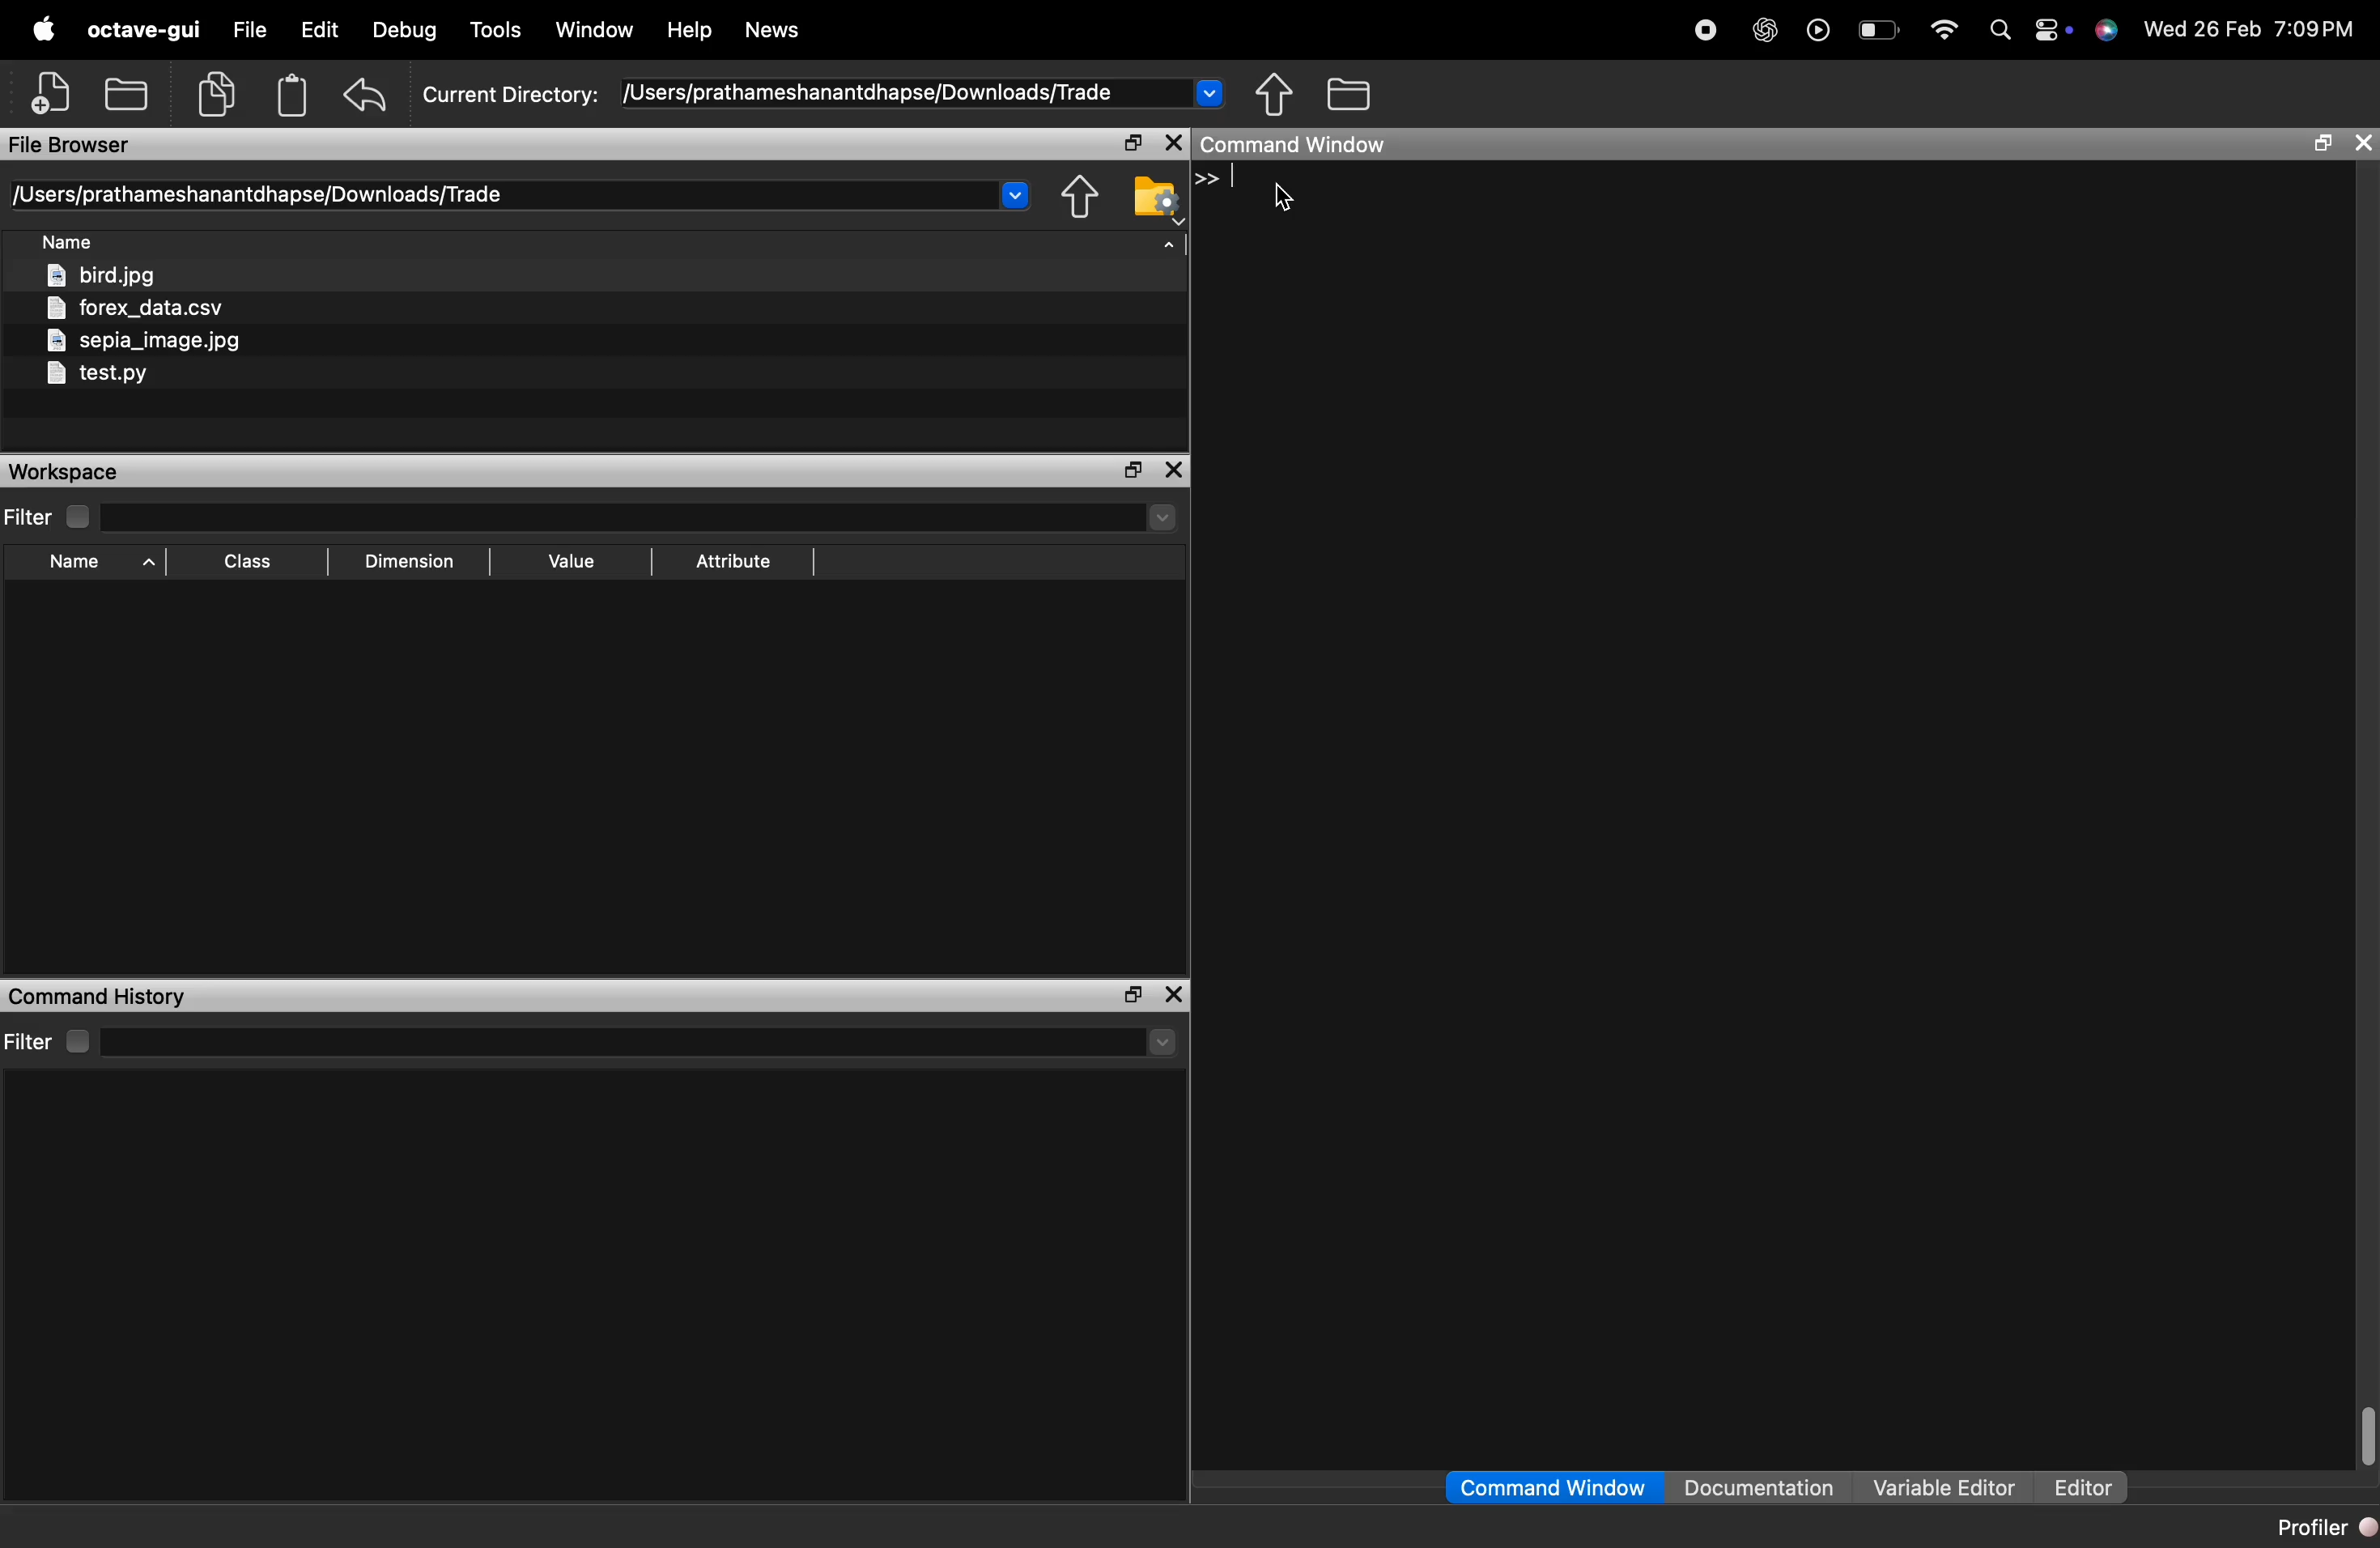 The height and width of the screenshot is (1548, 2380). What do you see at coordinates (96, 563) in the screenshot?
I see `sort by name` at bounding box center [96, 563].